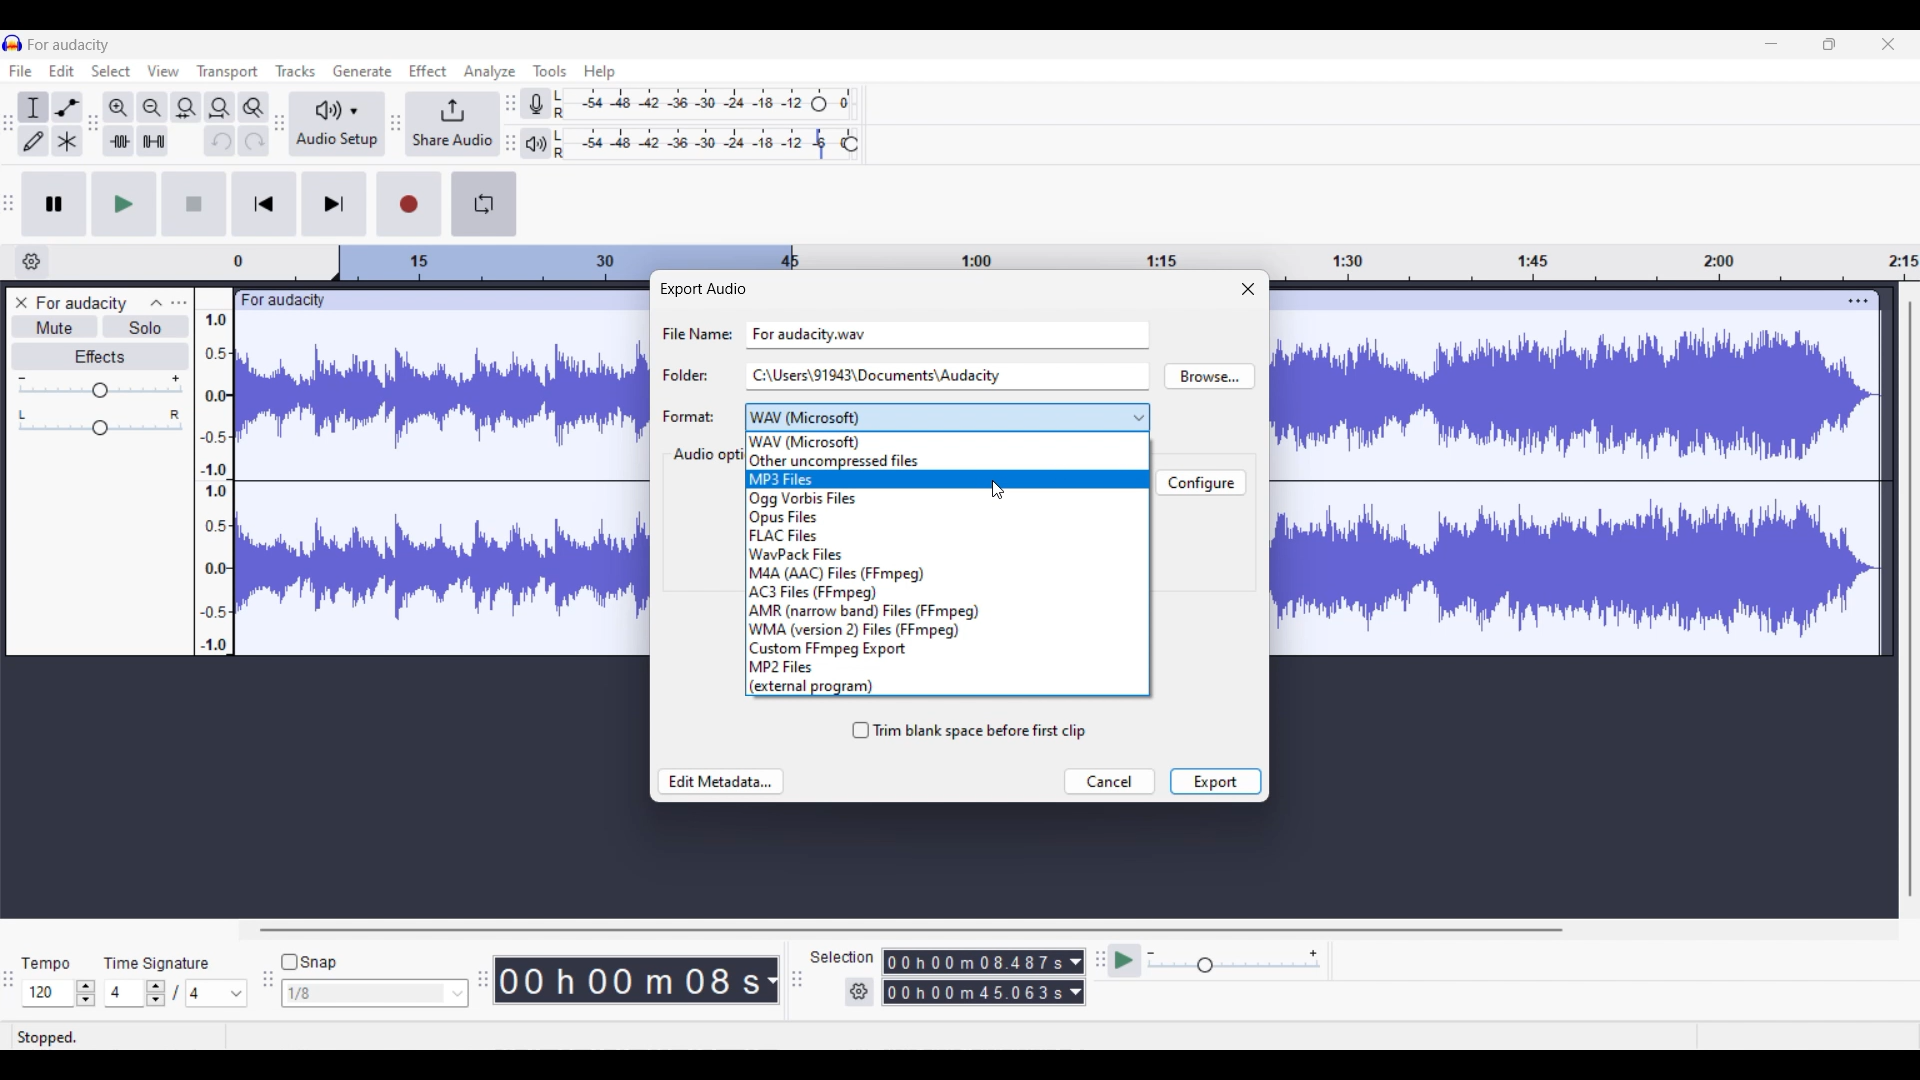 The height and width of the screenshot is (1080, 1920). What do you see at coordinates (947, 686) in the screenshot?
I see `(external program)` at bounding box center [947, 686].